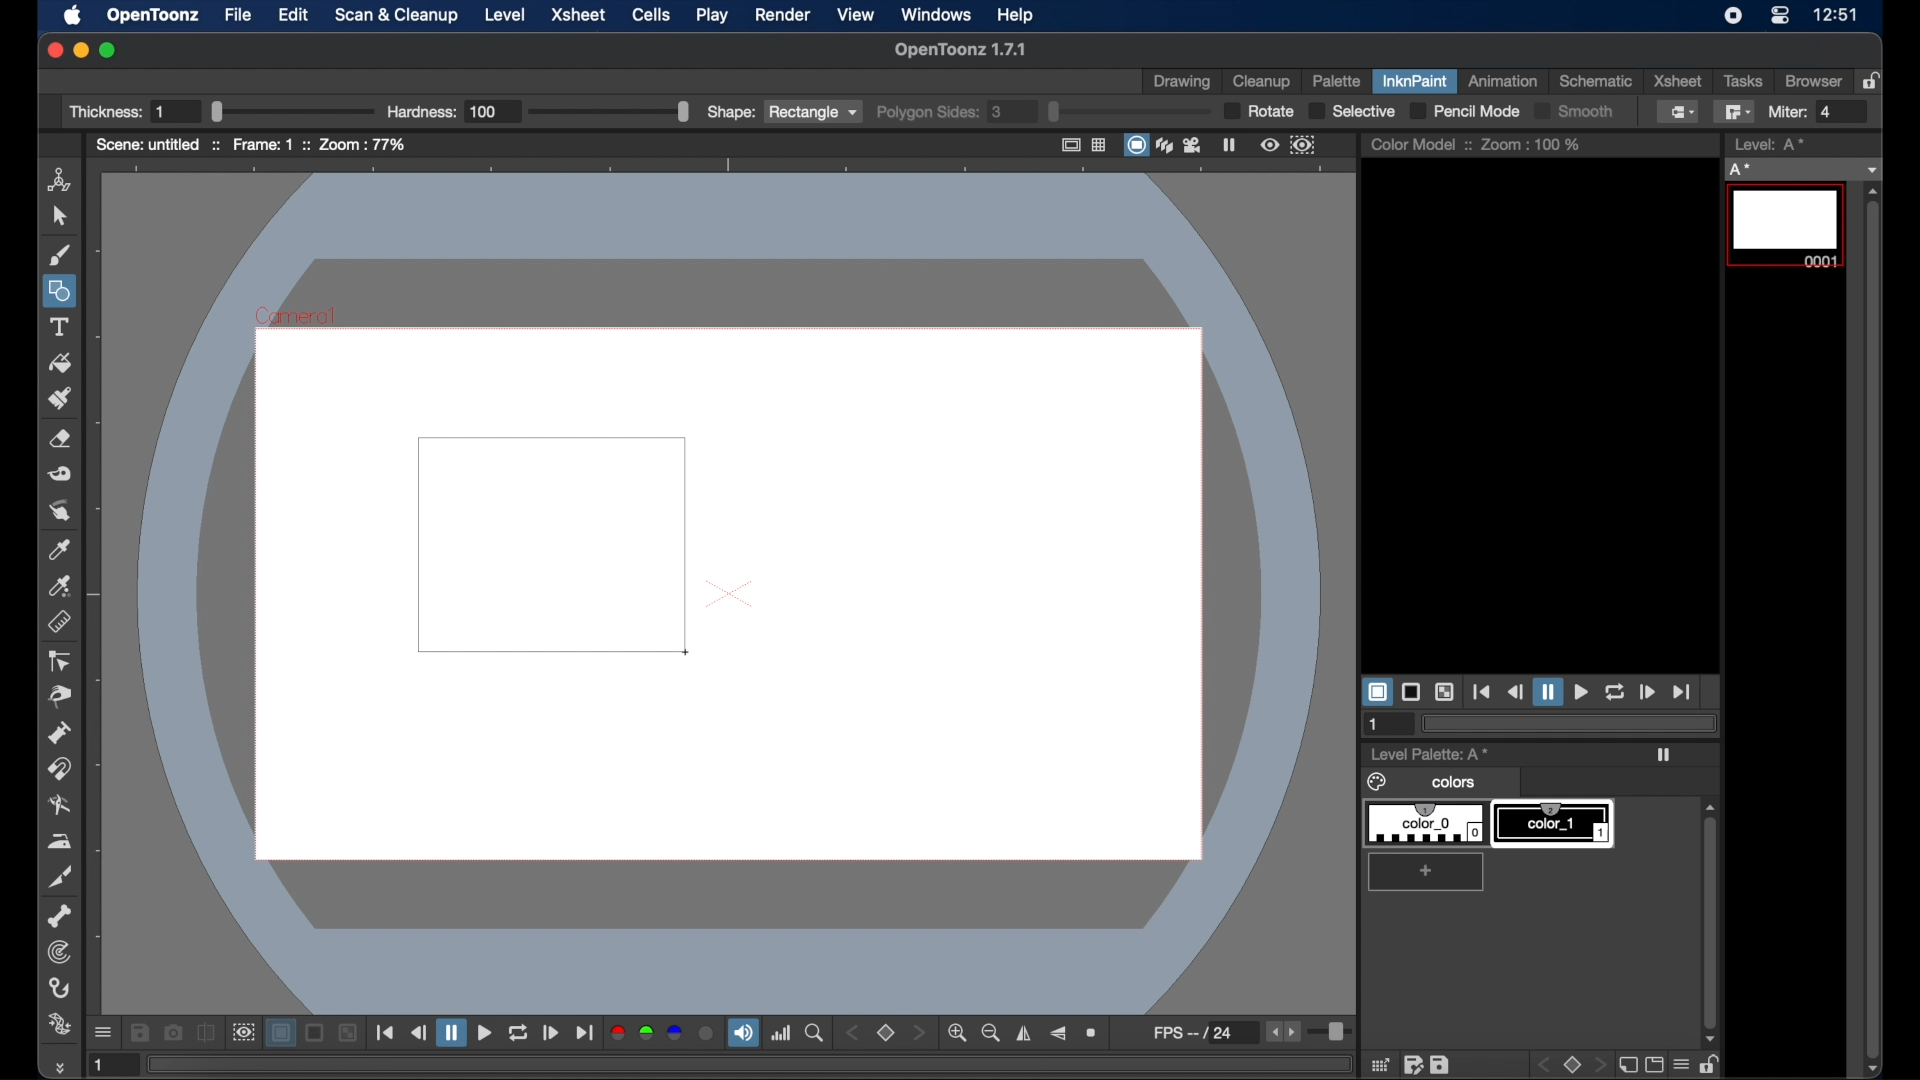 The width and height of the screenshot is (1920, 1080). What do you see at coordinates (1595, 82) in the screenshot?
I see `schematic` at bounding box center [1595, 82].